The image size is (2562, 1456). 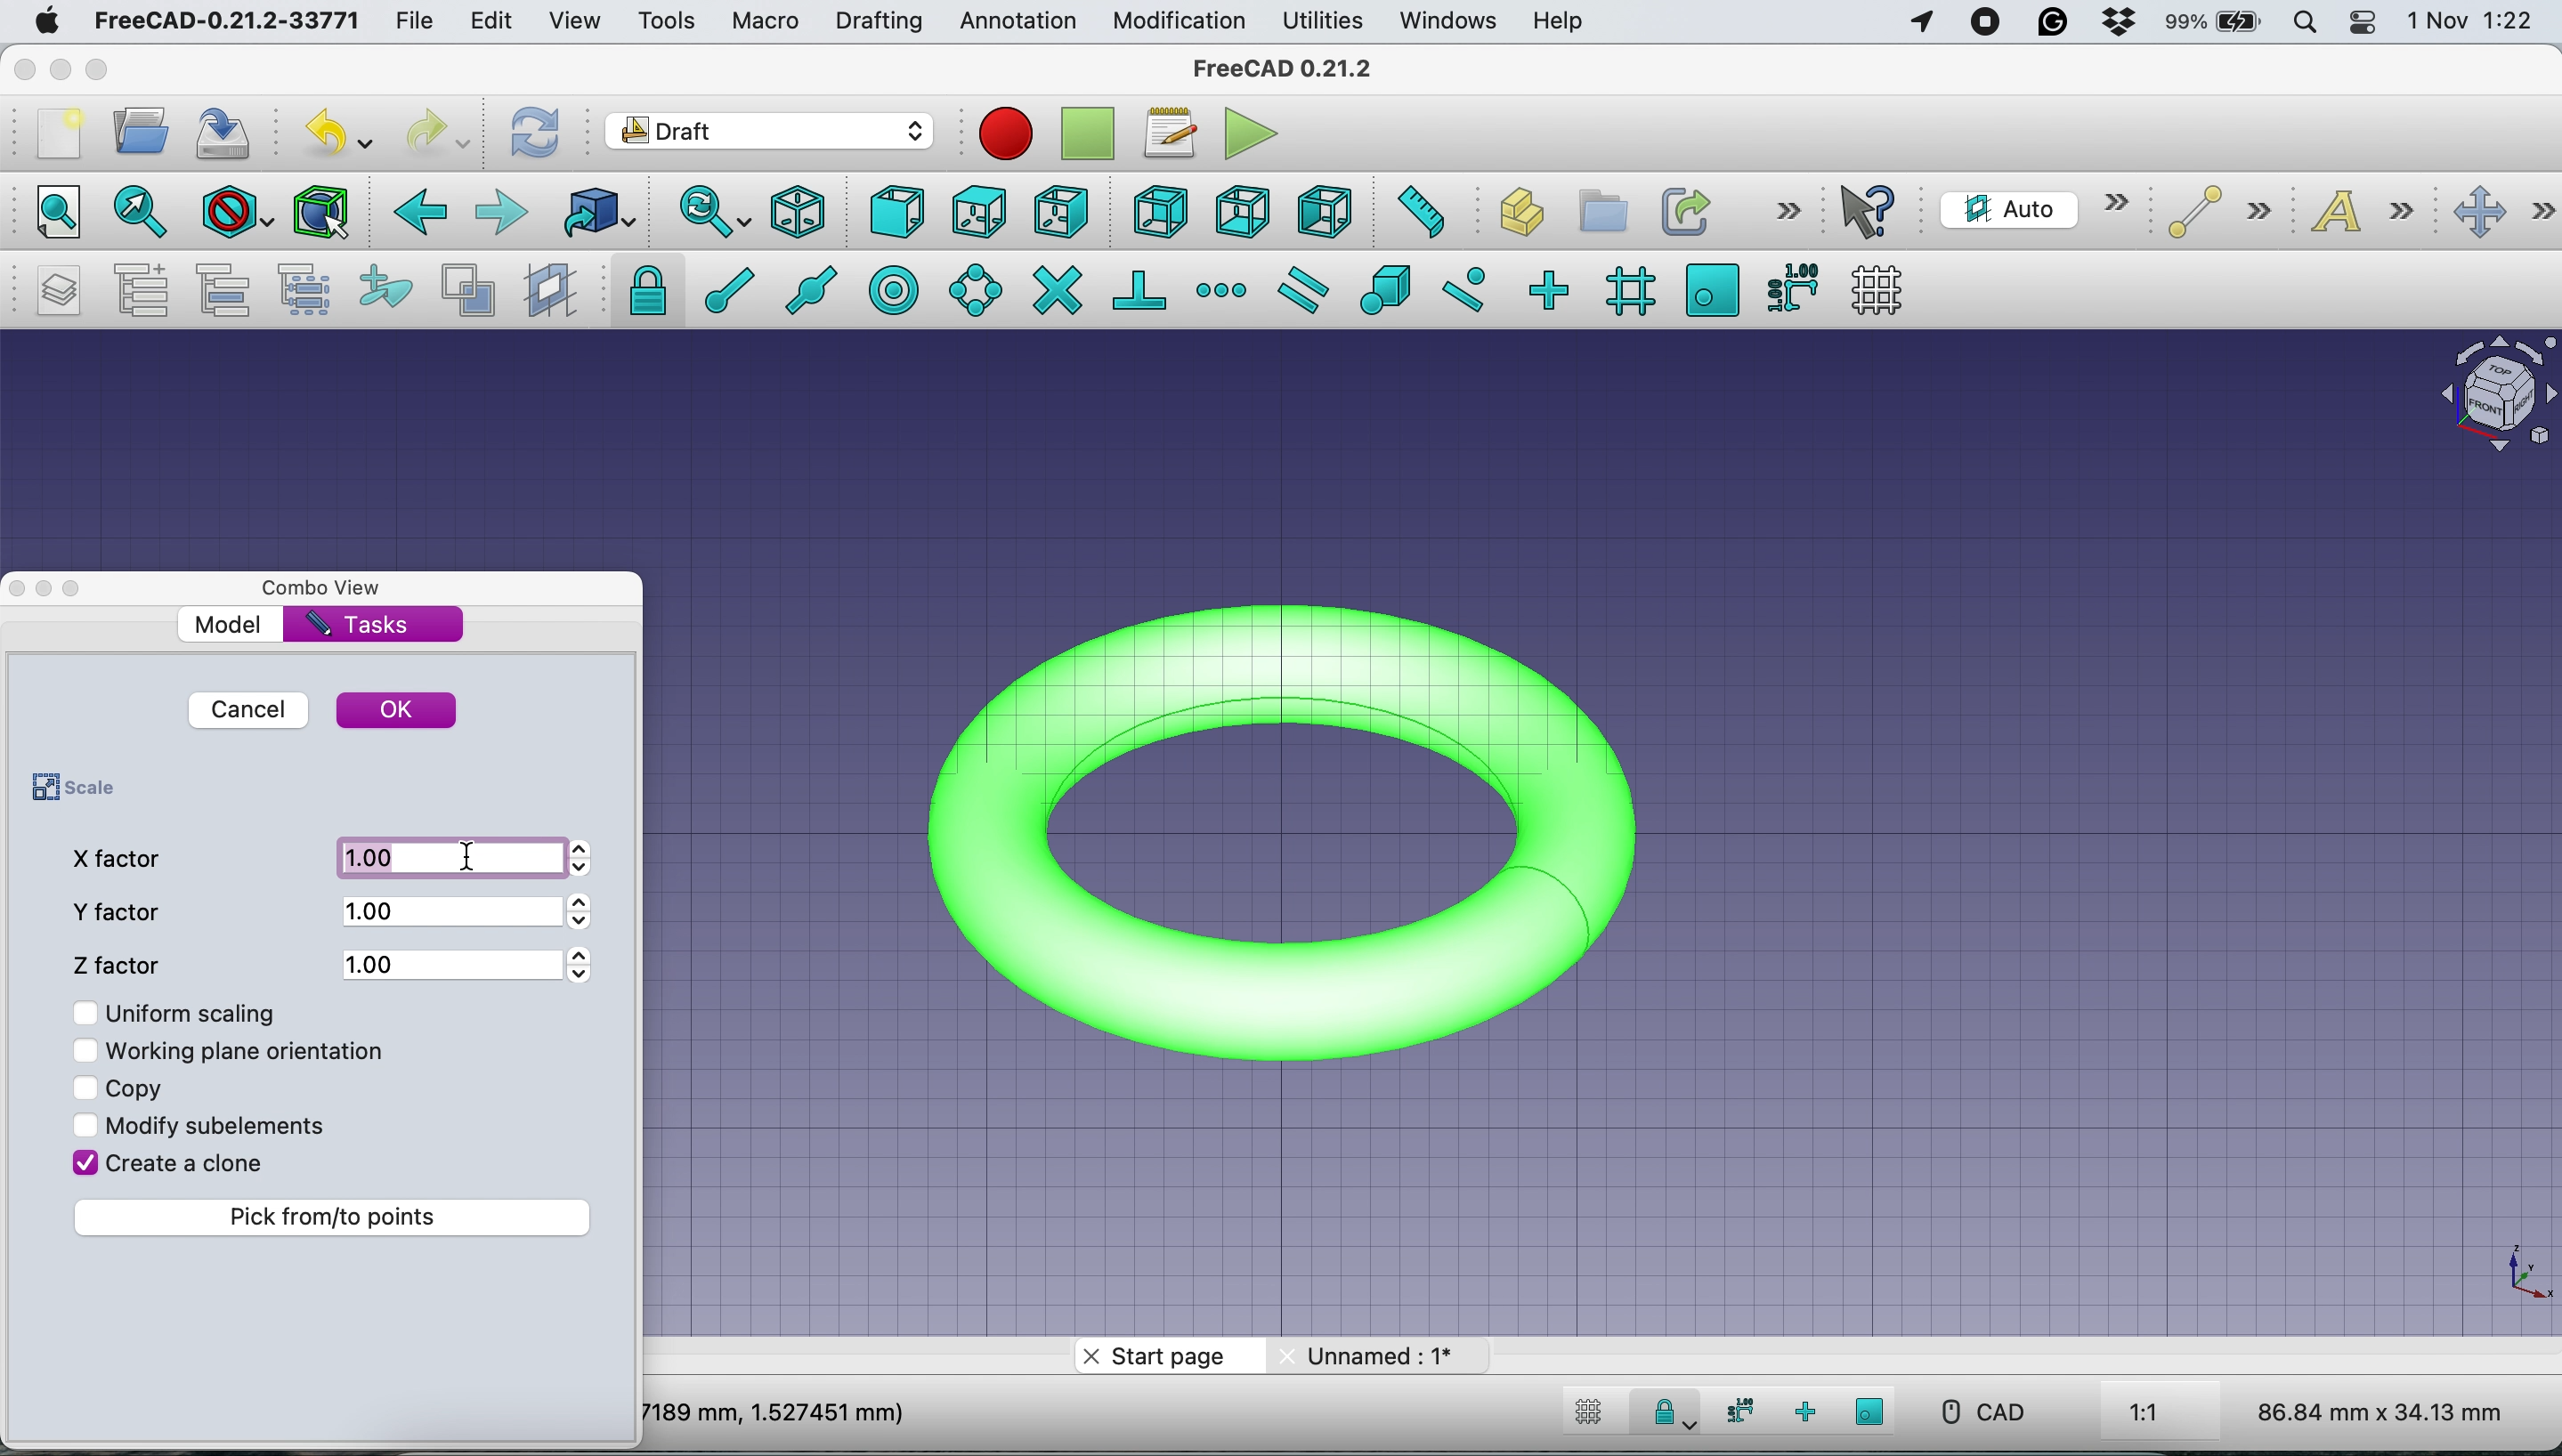 I want to click on snap perpendicular, so click(x=1141, y=288).